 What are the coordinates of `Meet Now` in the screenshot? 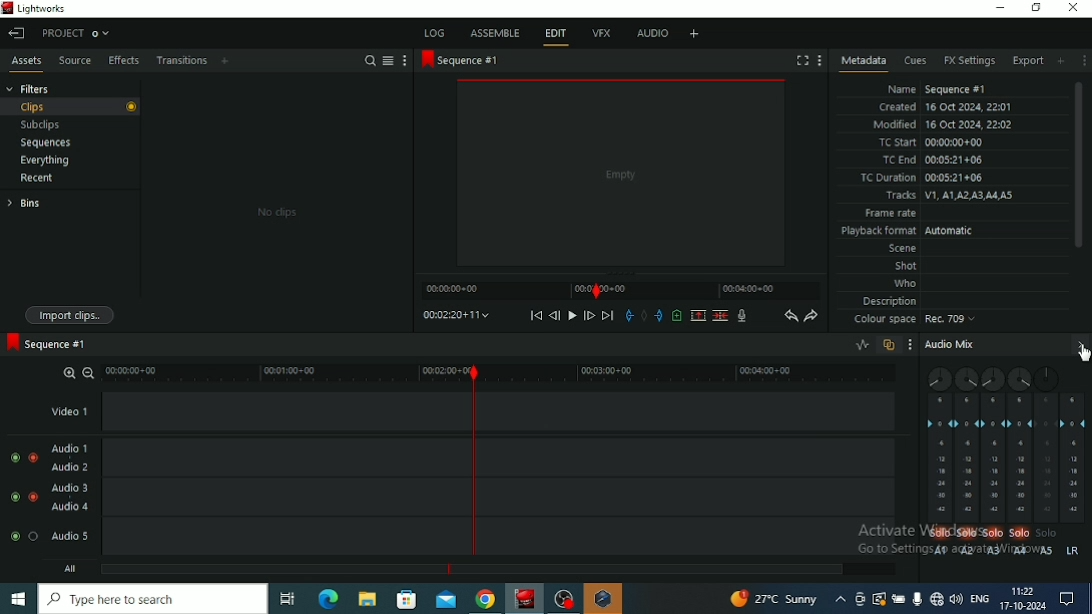 It's located at (860, 599).